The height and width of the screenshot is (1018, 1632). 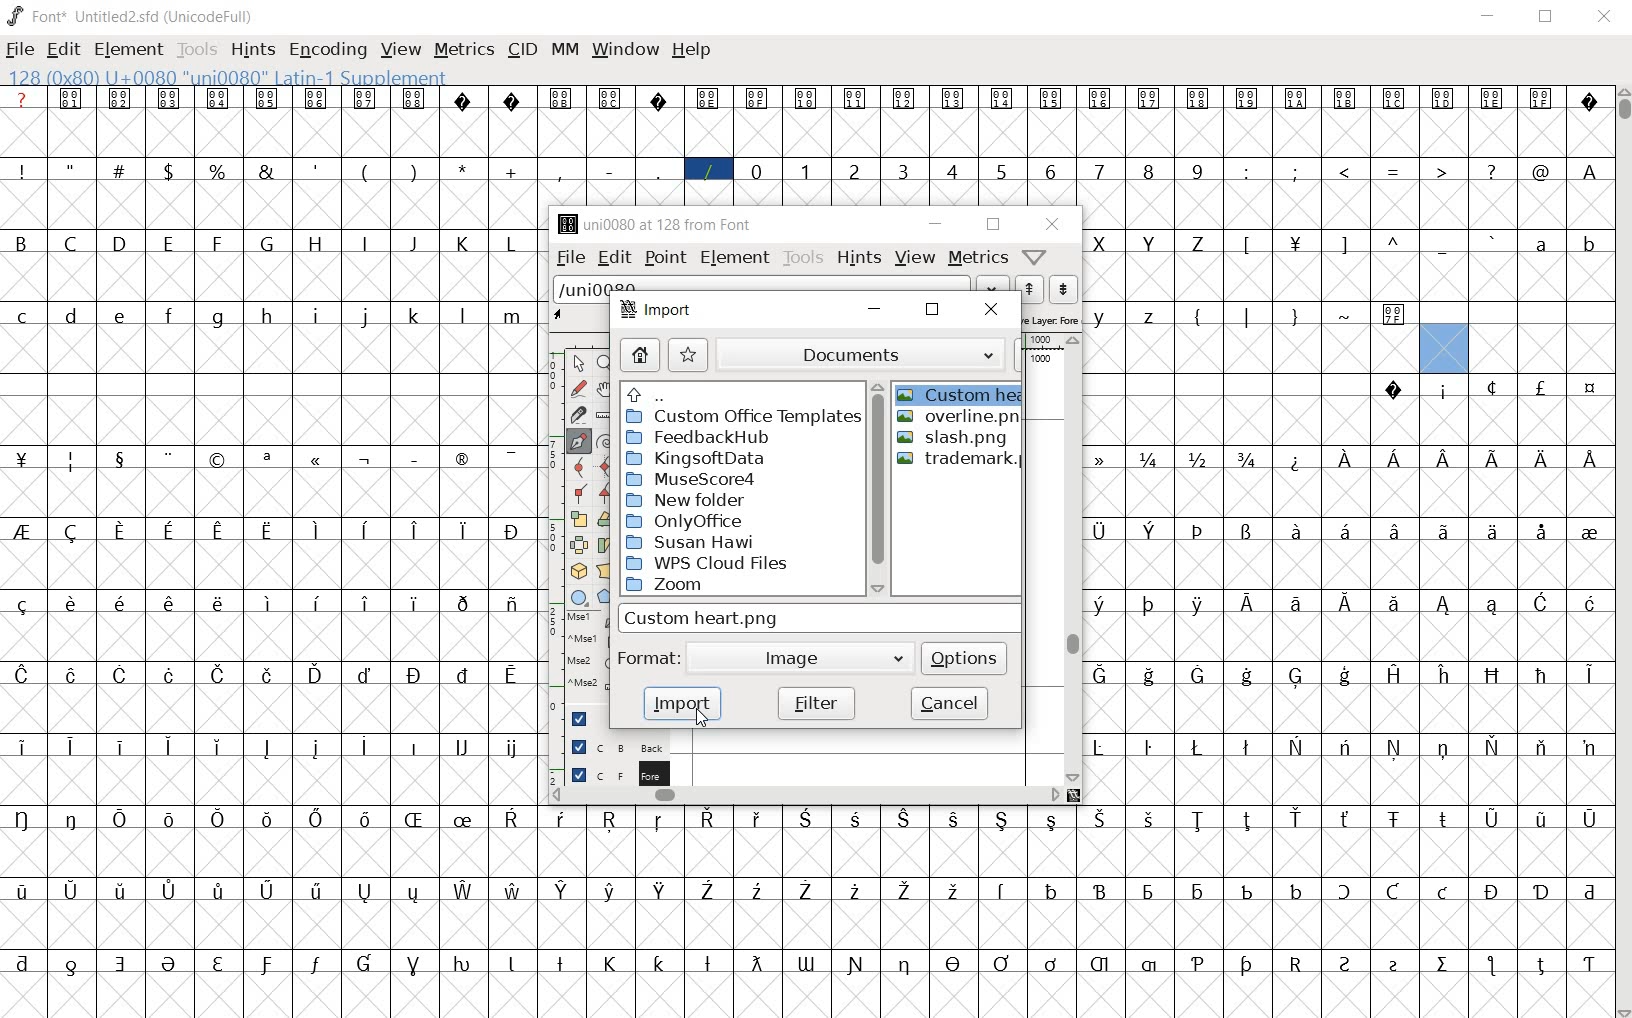 What do you see at coordinates (316, 244) in the screenshot?
I see `glyph` at bounding box center [316, 244].